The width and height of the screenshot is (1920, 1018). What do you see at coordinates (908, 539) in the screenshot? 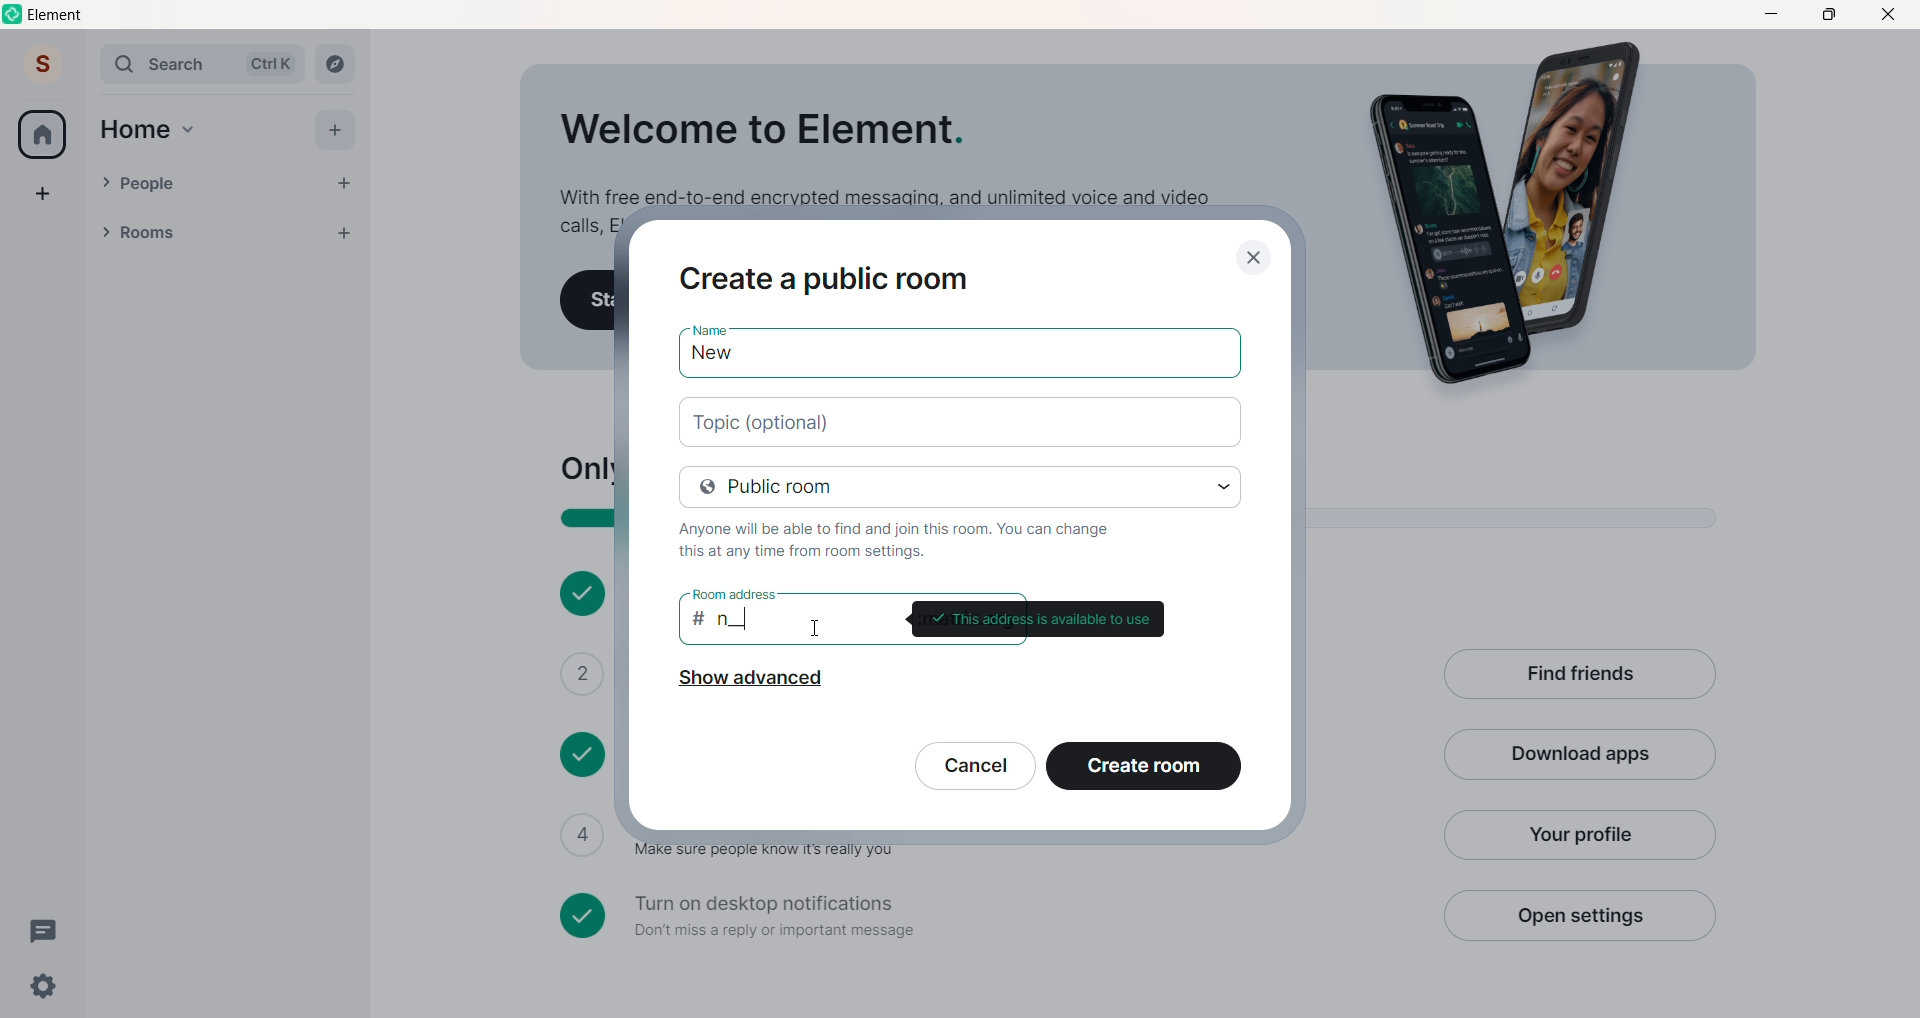
I see `Only people invited will be able to find and join this room. You can
change this at any time from room settings.` at bounding box center [908, 539].